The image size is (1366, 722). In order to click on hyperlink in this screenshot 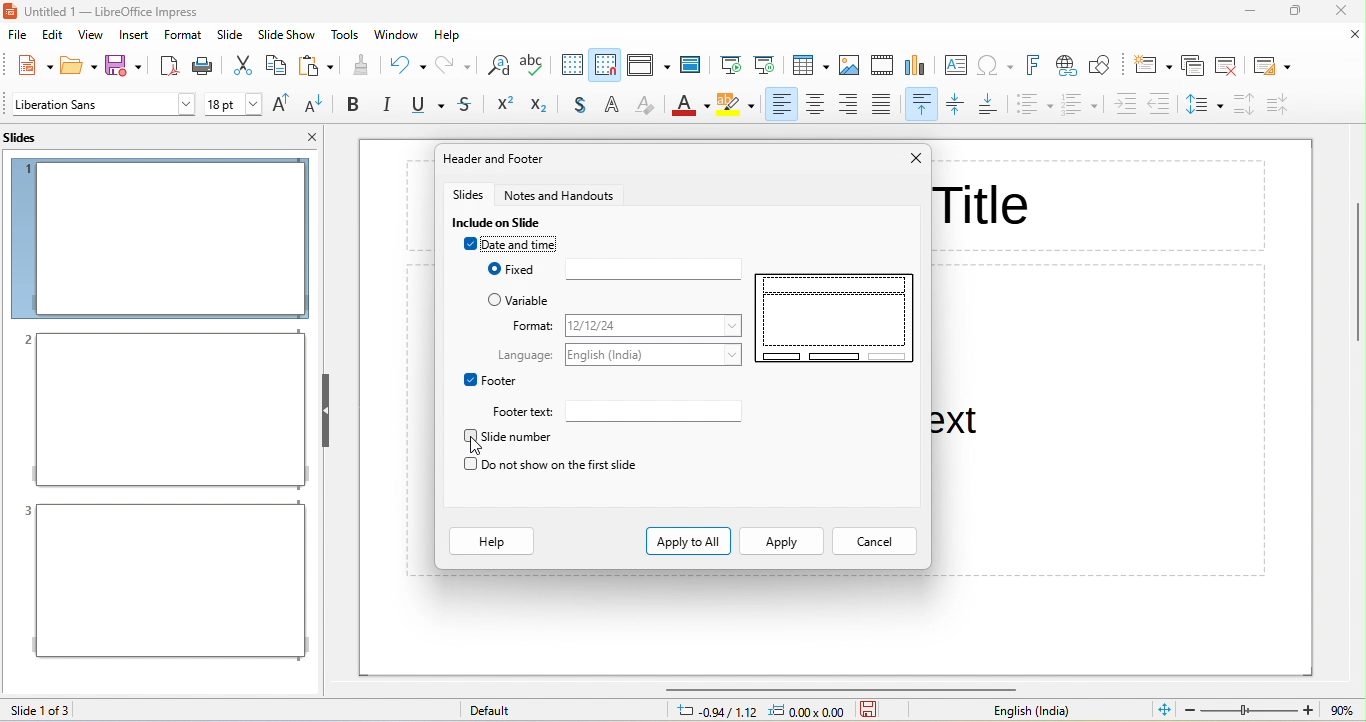, I will do `click(1068, 68)`.